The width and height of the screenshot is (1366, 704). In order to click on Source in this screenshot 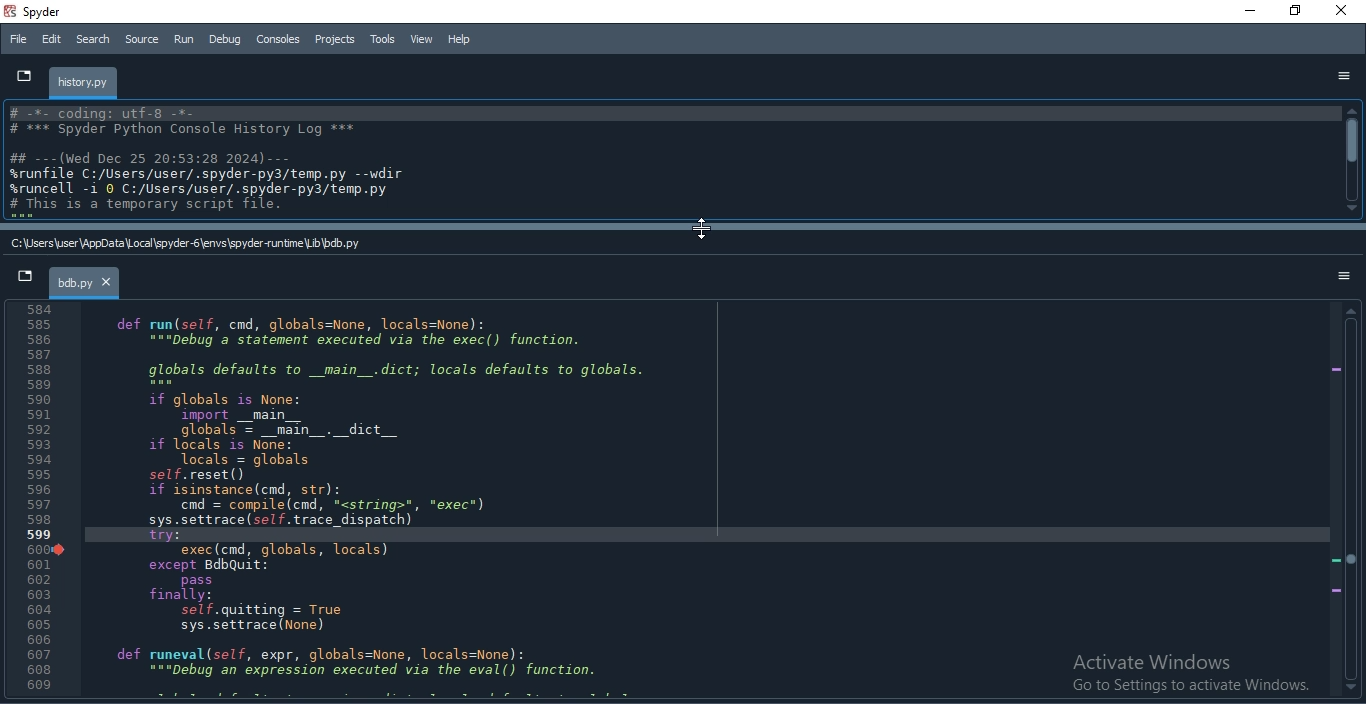, I will do `click(143, 39)`.